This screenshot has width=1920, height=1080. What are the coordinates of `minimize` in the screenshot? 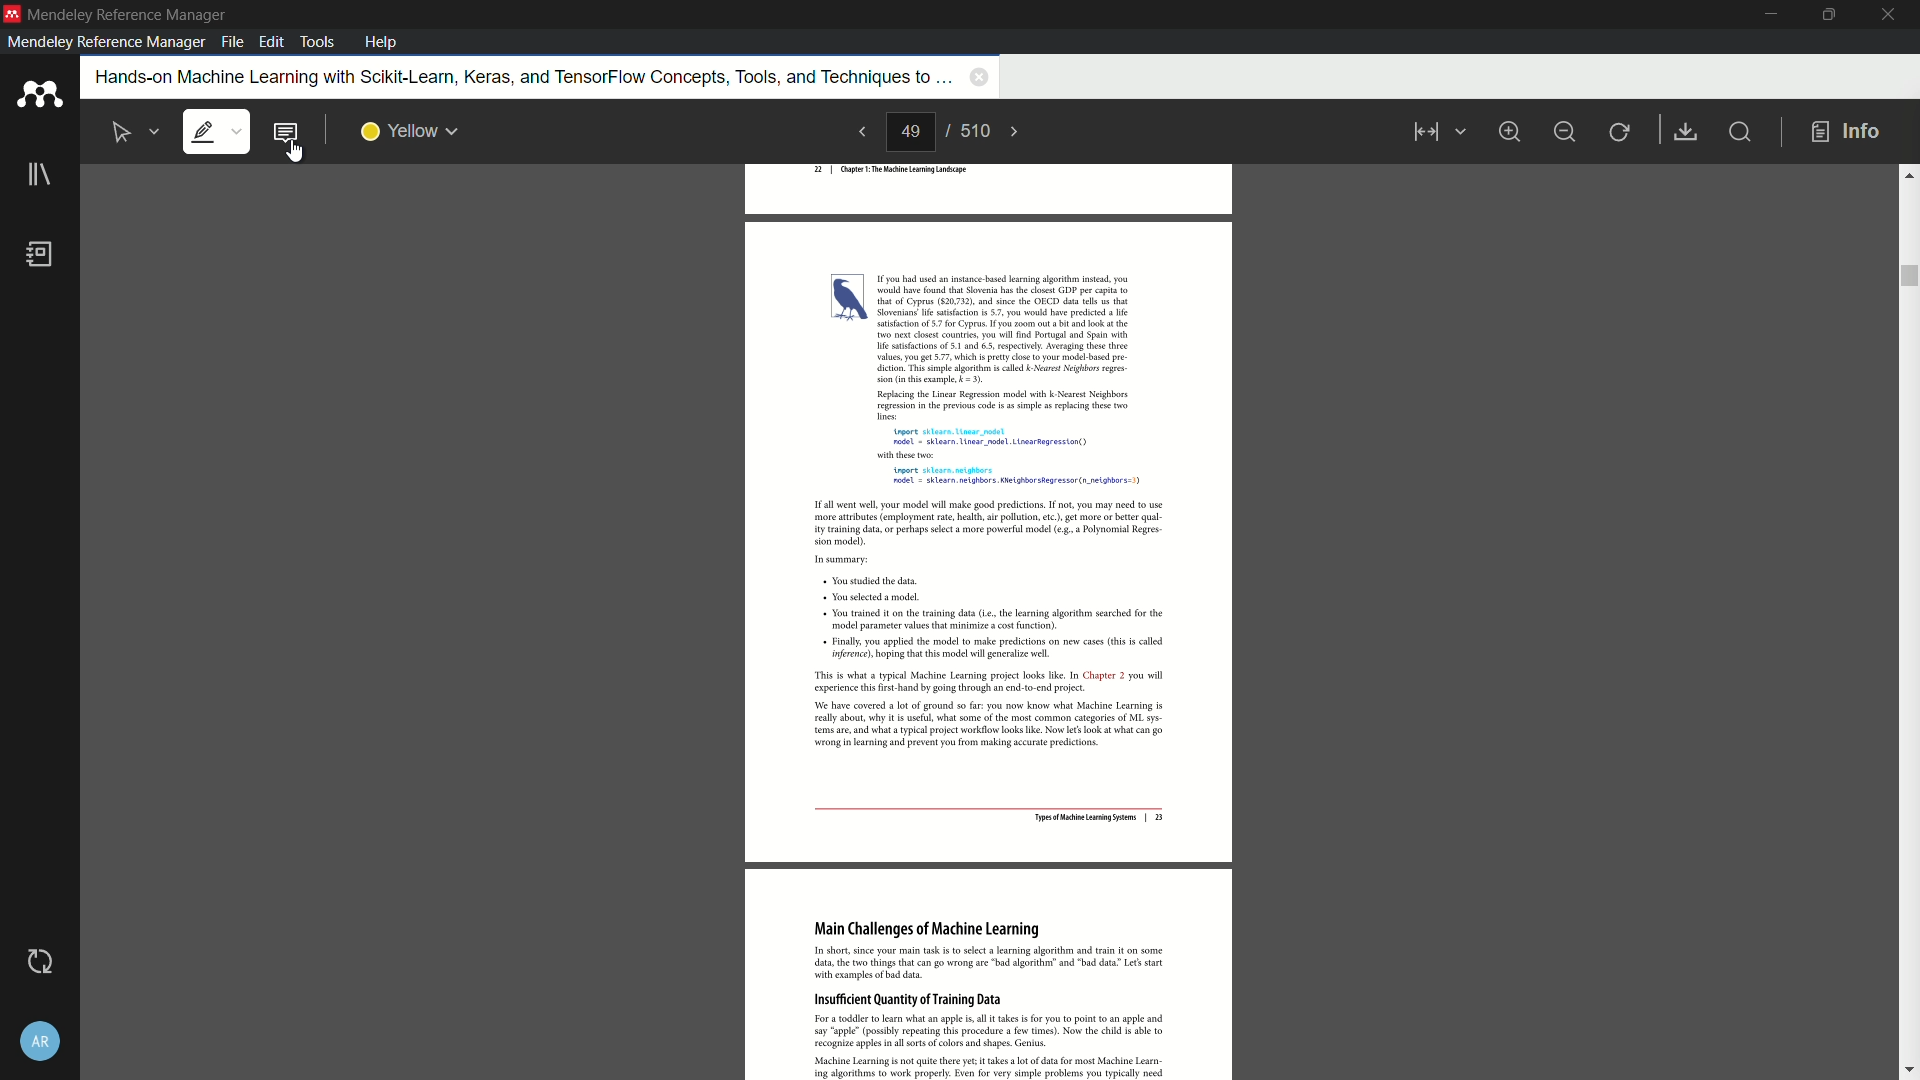 It's located at (1763, 14).